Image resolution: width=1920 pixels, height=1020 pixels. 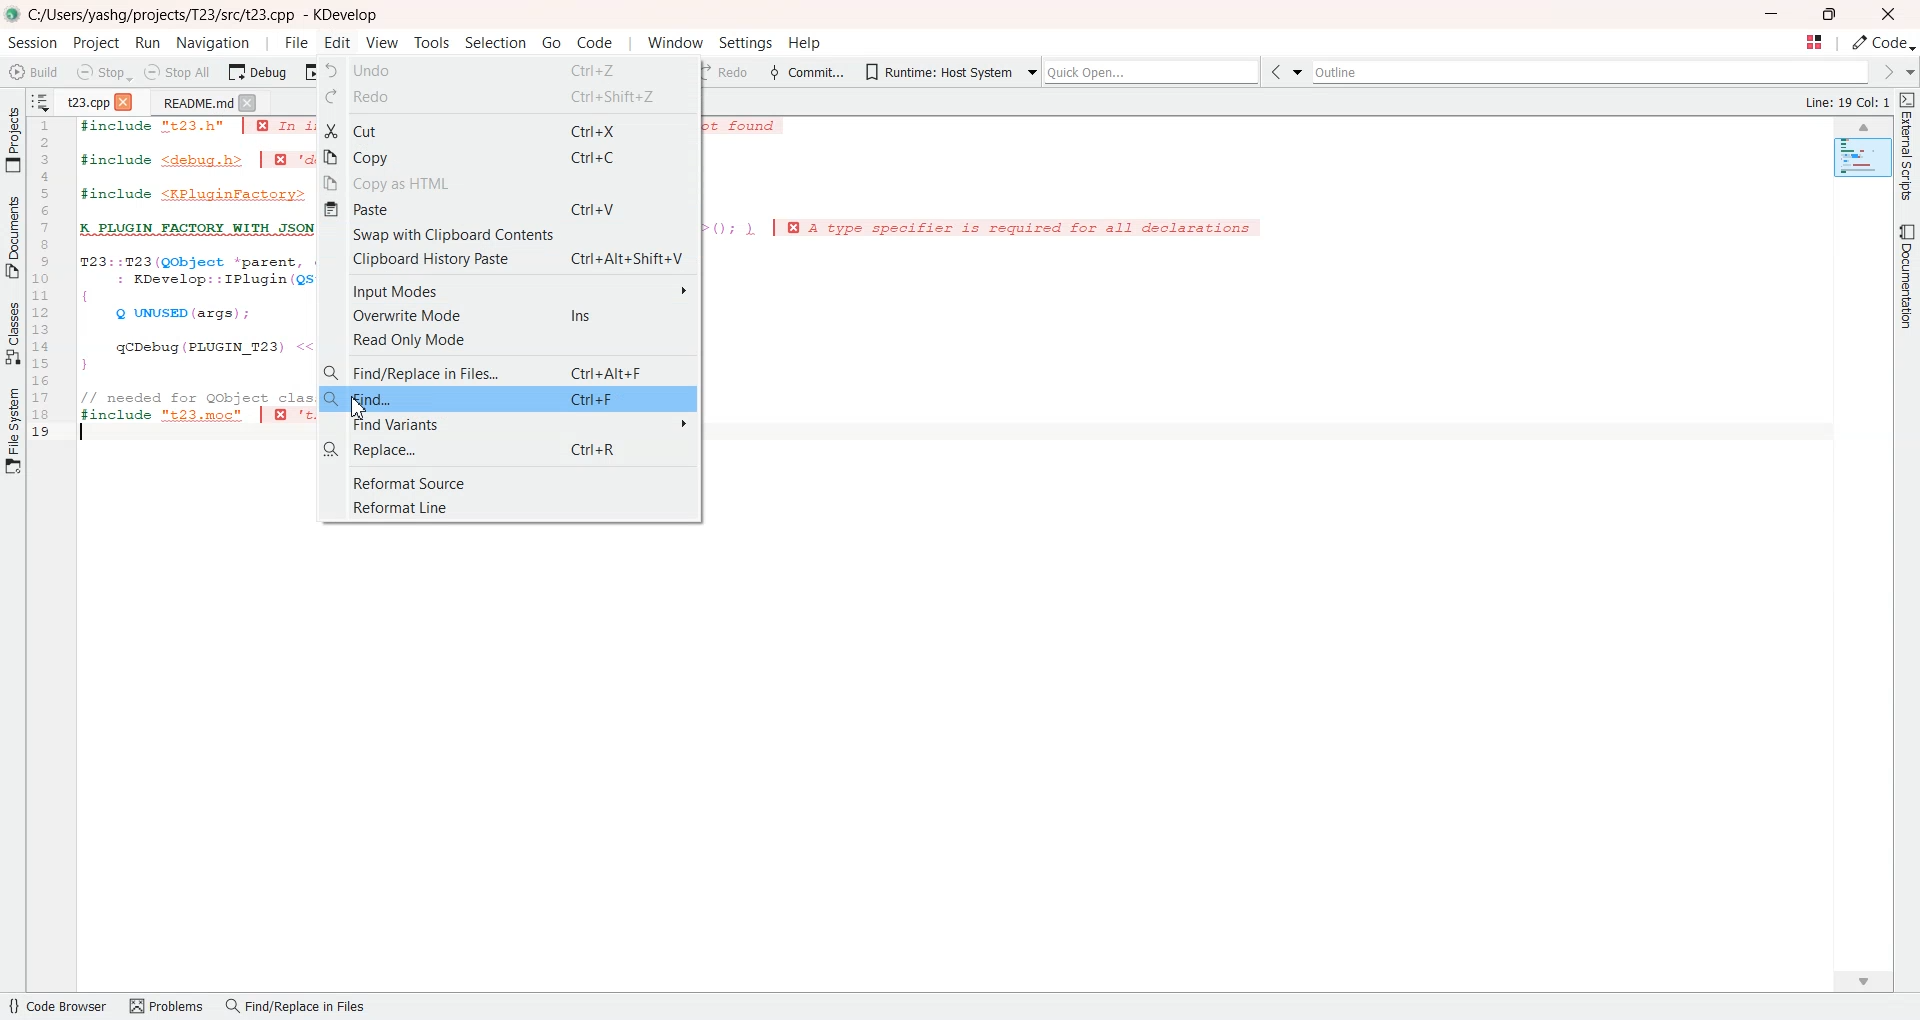 I want to click on t23,cpp folder, so click(x=89, y=100).